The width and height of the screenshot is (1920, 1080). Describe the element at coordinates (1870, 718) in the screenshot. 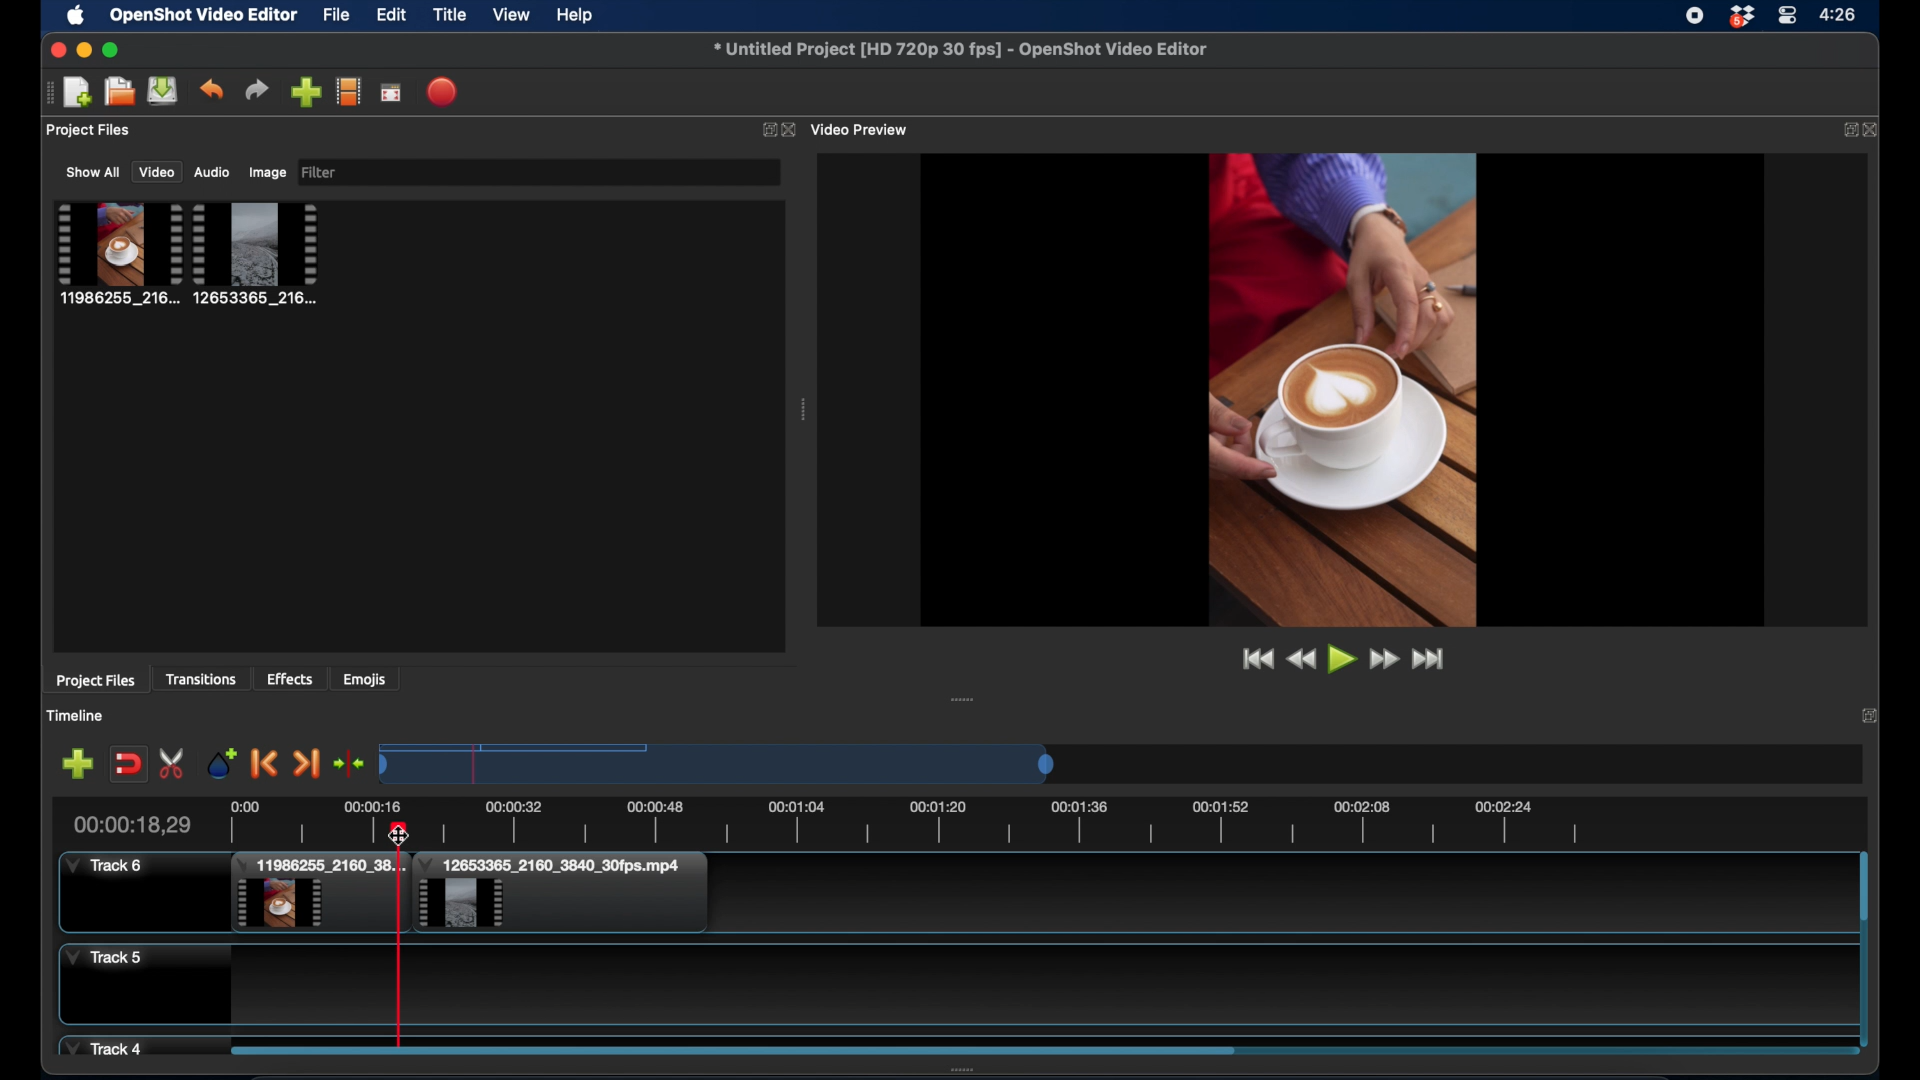

I see `expand` at that location.